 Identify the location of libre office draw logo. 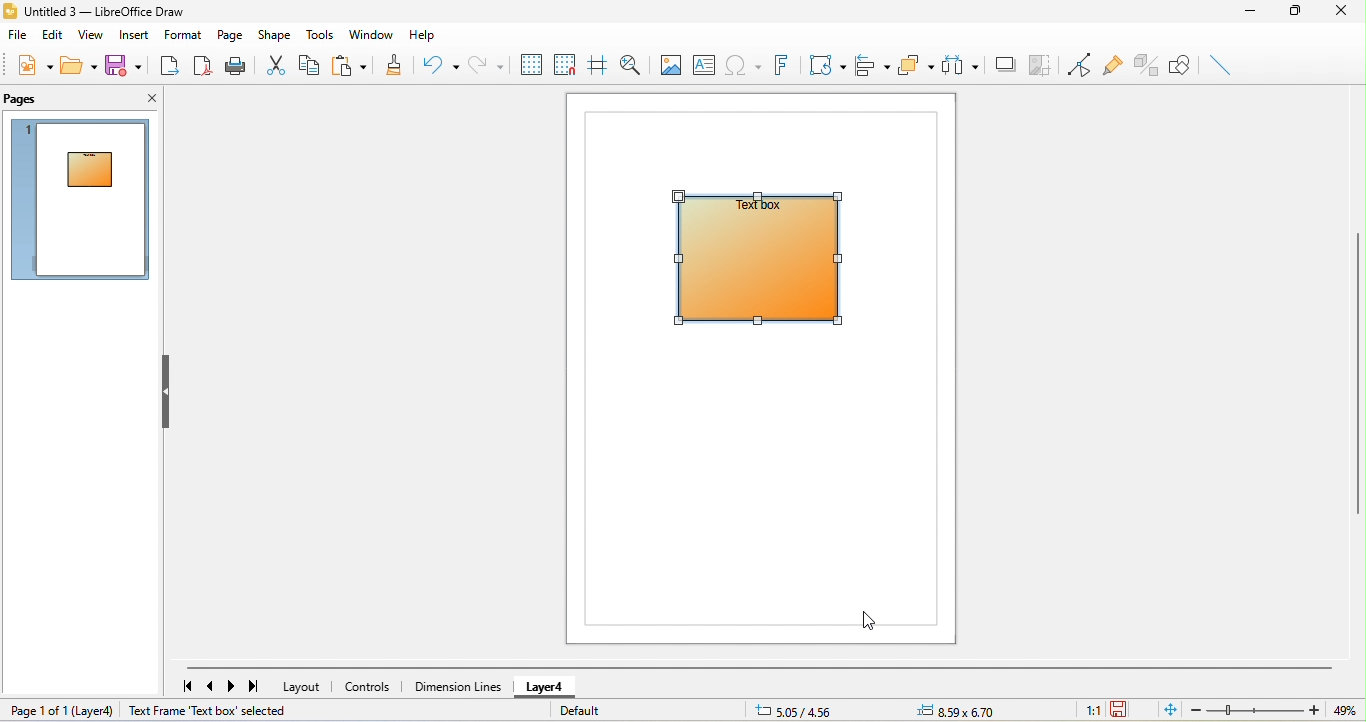
(11, 10).